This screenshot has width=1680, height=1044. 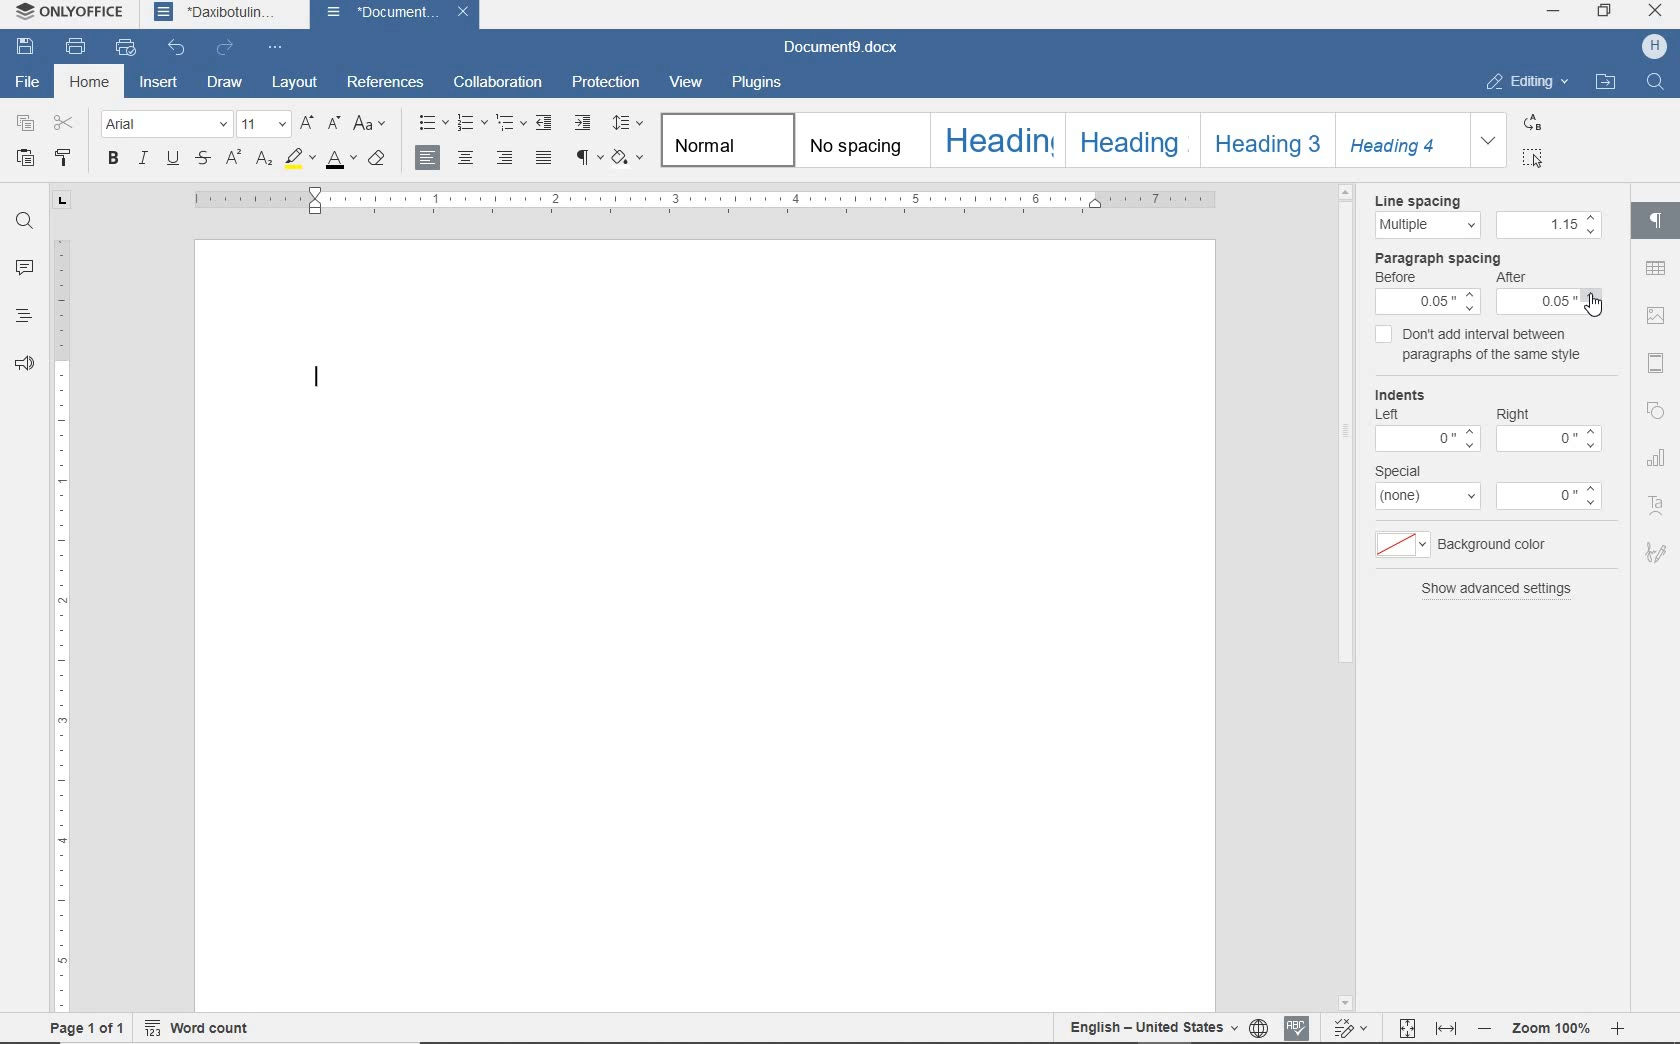 I want to click on paragraph spacing, so click(x=1437, y=258).